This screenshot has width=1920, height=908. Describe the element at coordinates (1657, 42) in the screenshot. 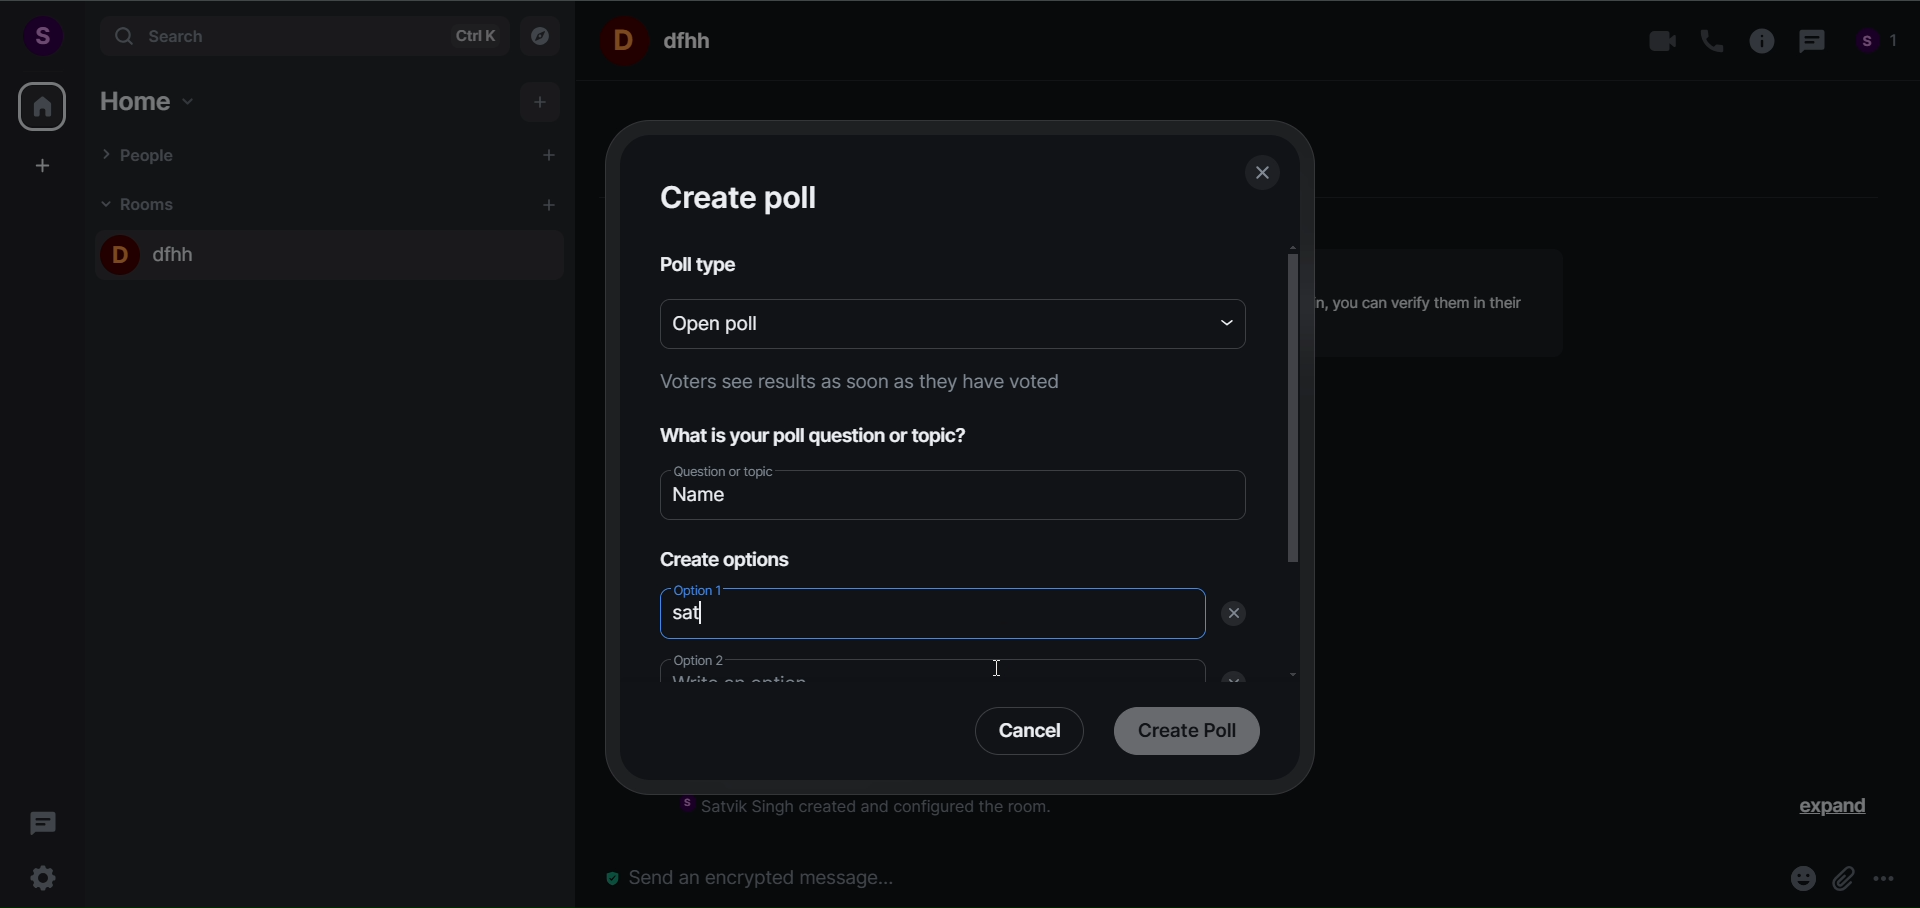

I see `video call` at that location.